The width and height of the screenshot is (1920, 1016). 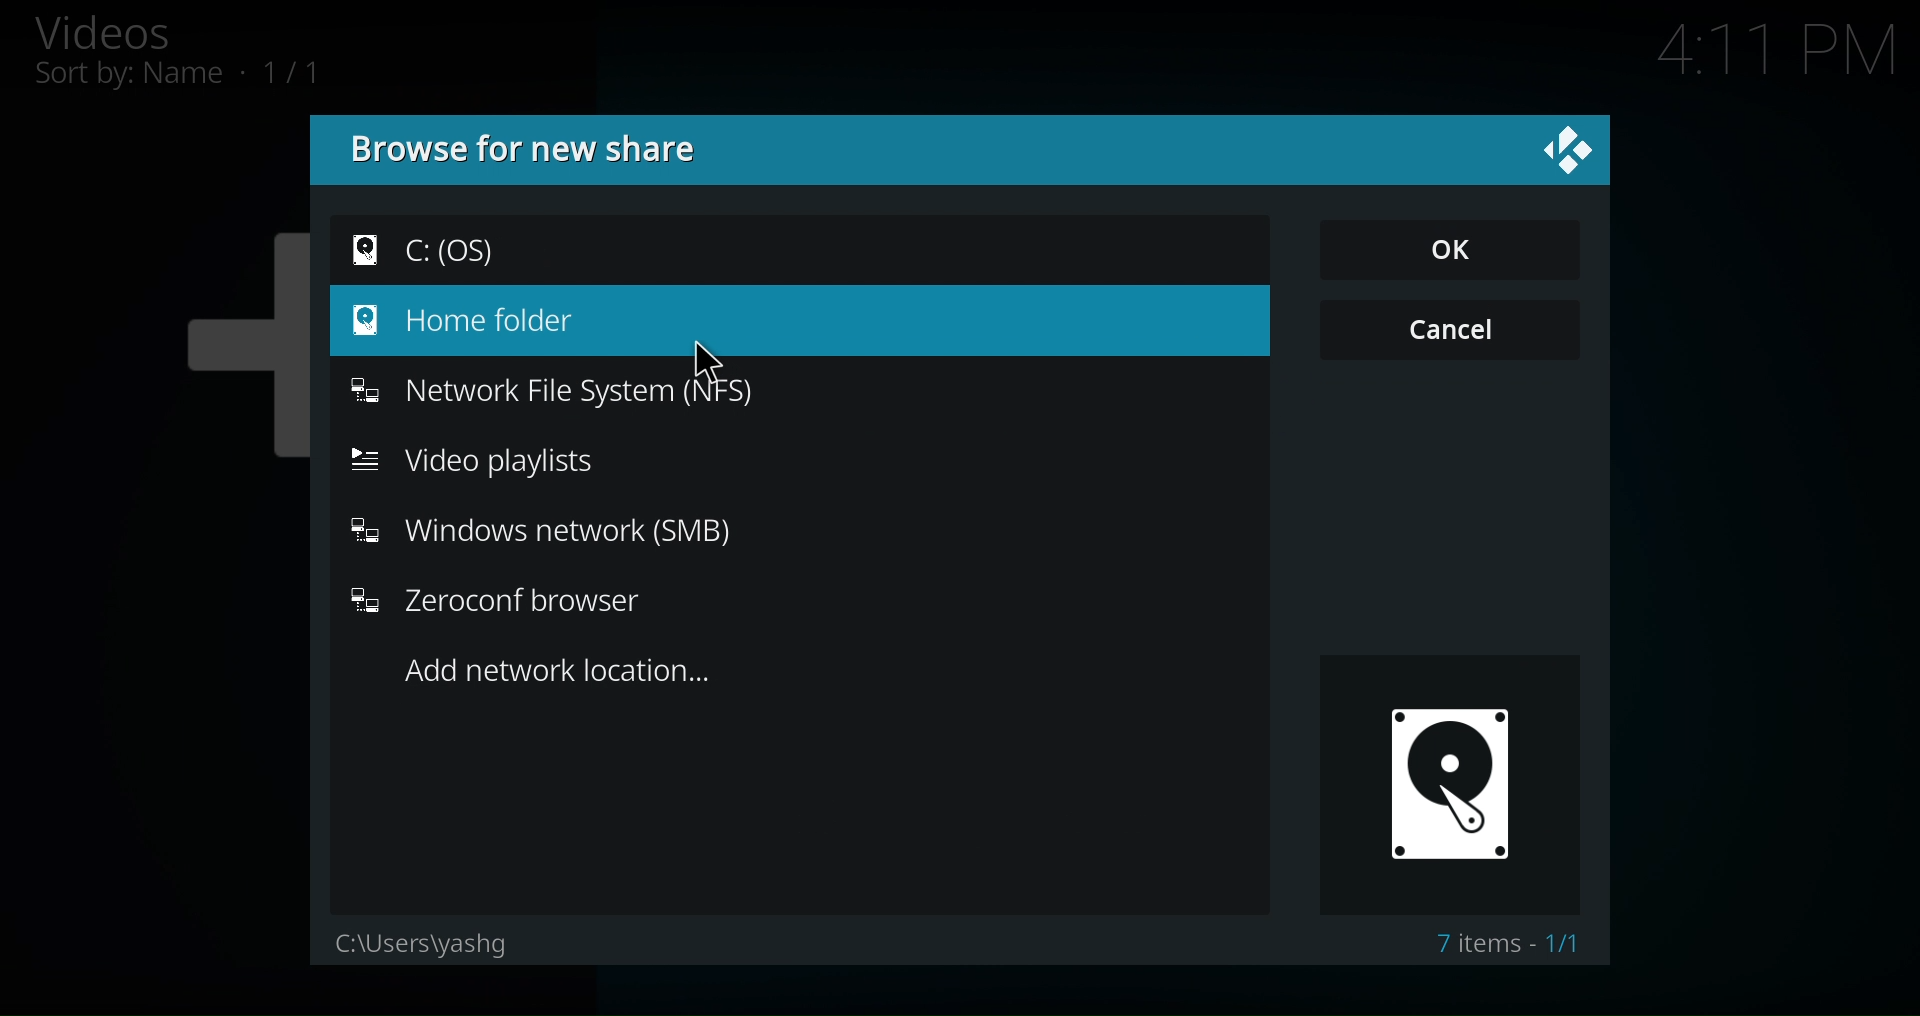 I want to click on Home Folder, so click(x=455, y=319).